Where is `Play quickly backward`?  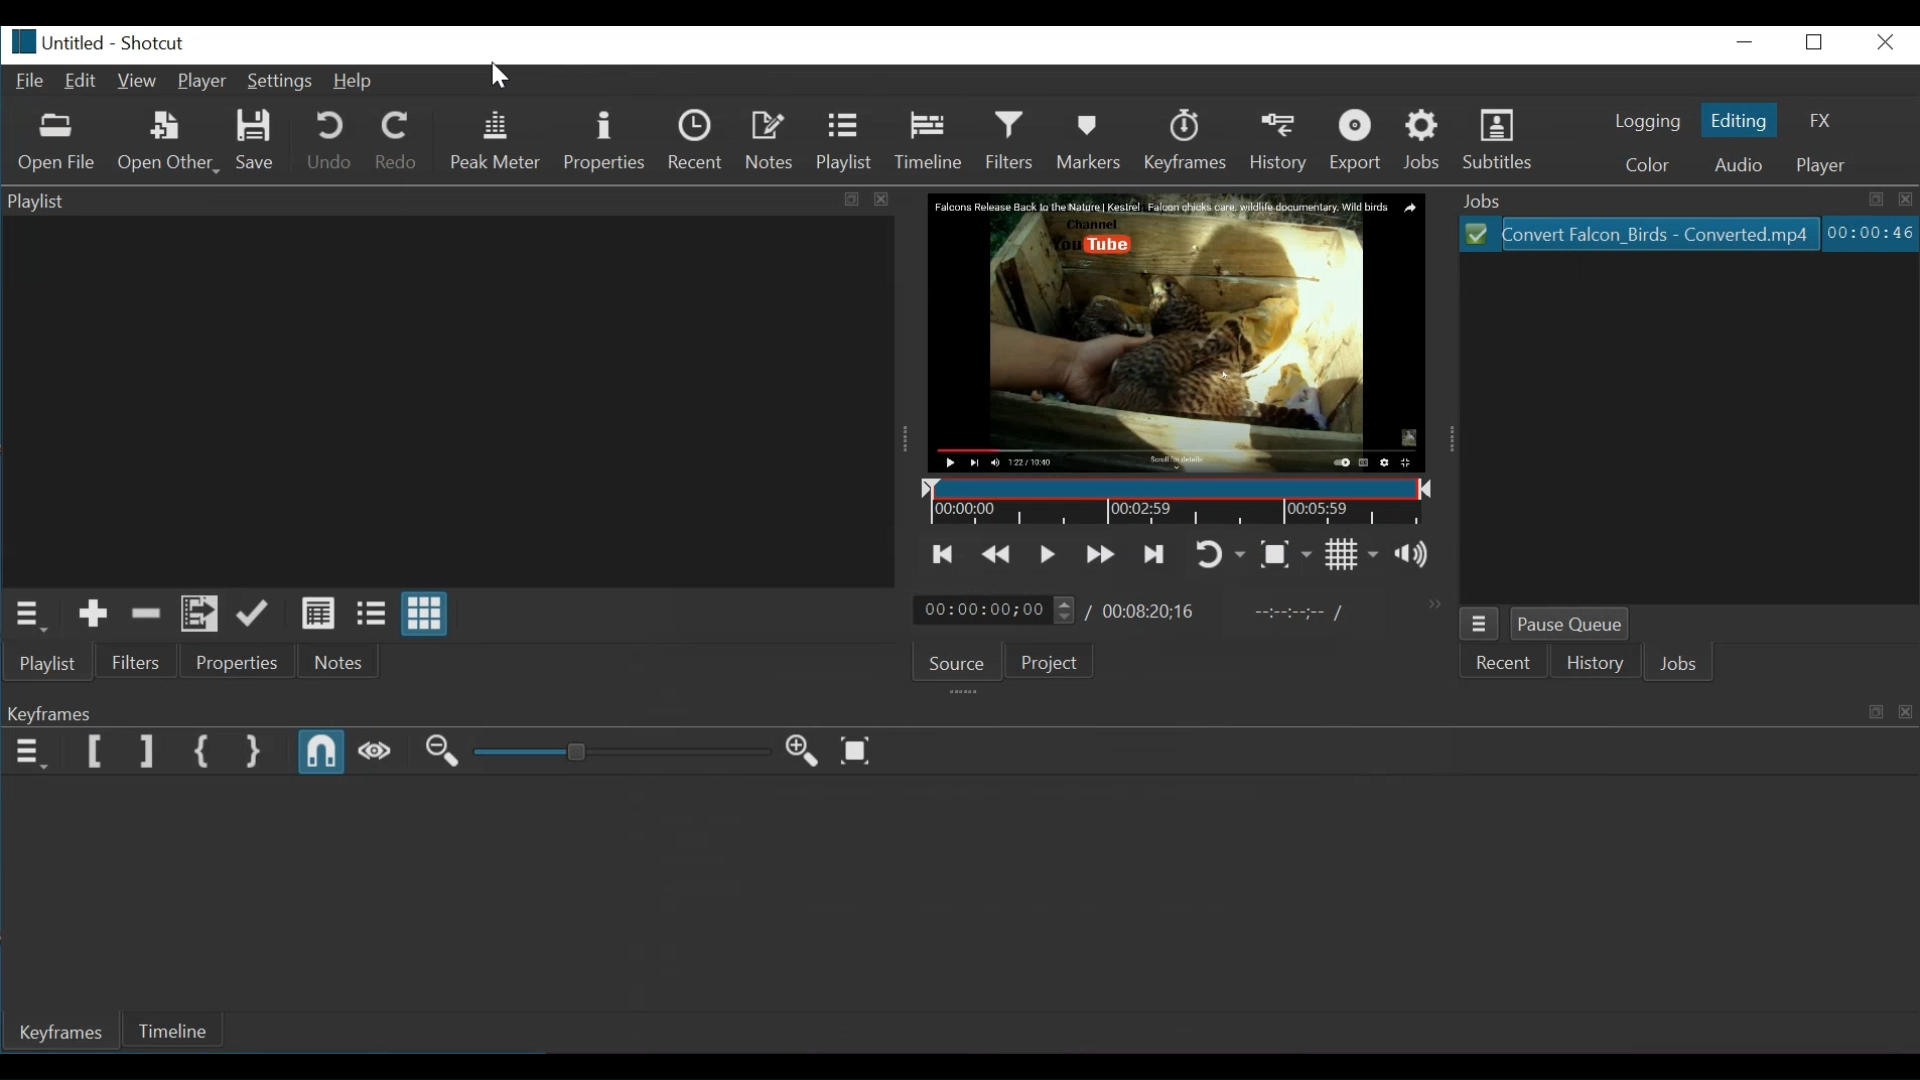 Play quickly backward is located at coordinates (999, 554).